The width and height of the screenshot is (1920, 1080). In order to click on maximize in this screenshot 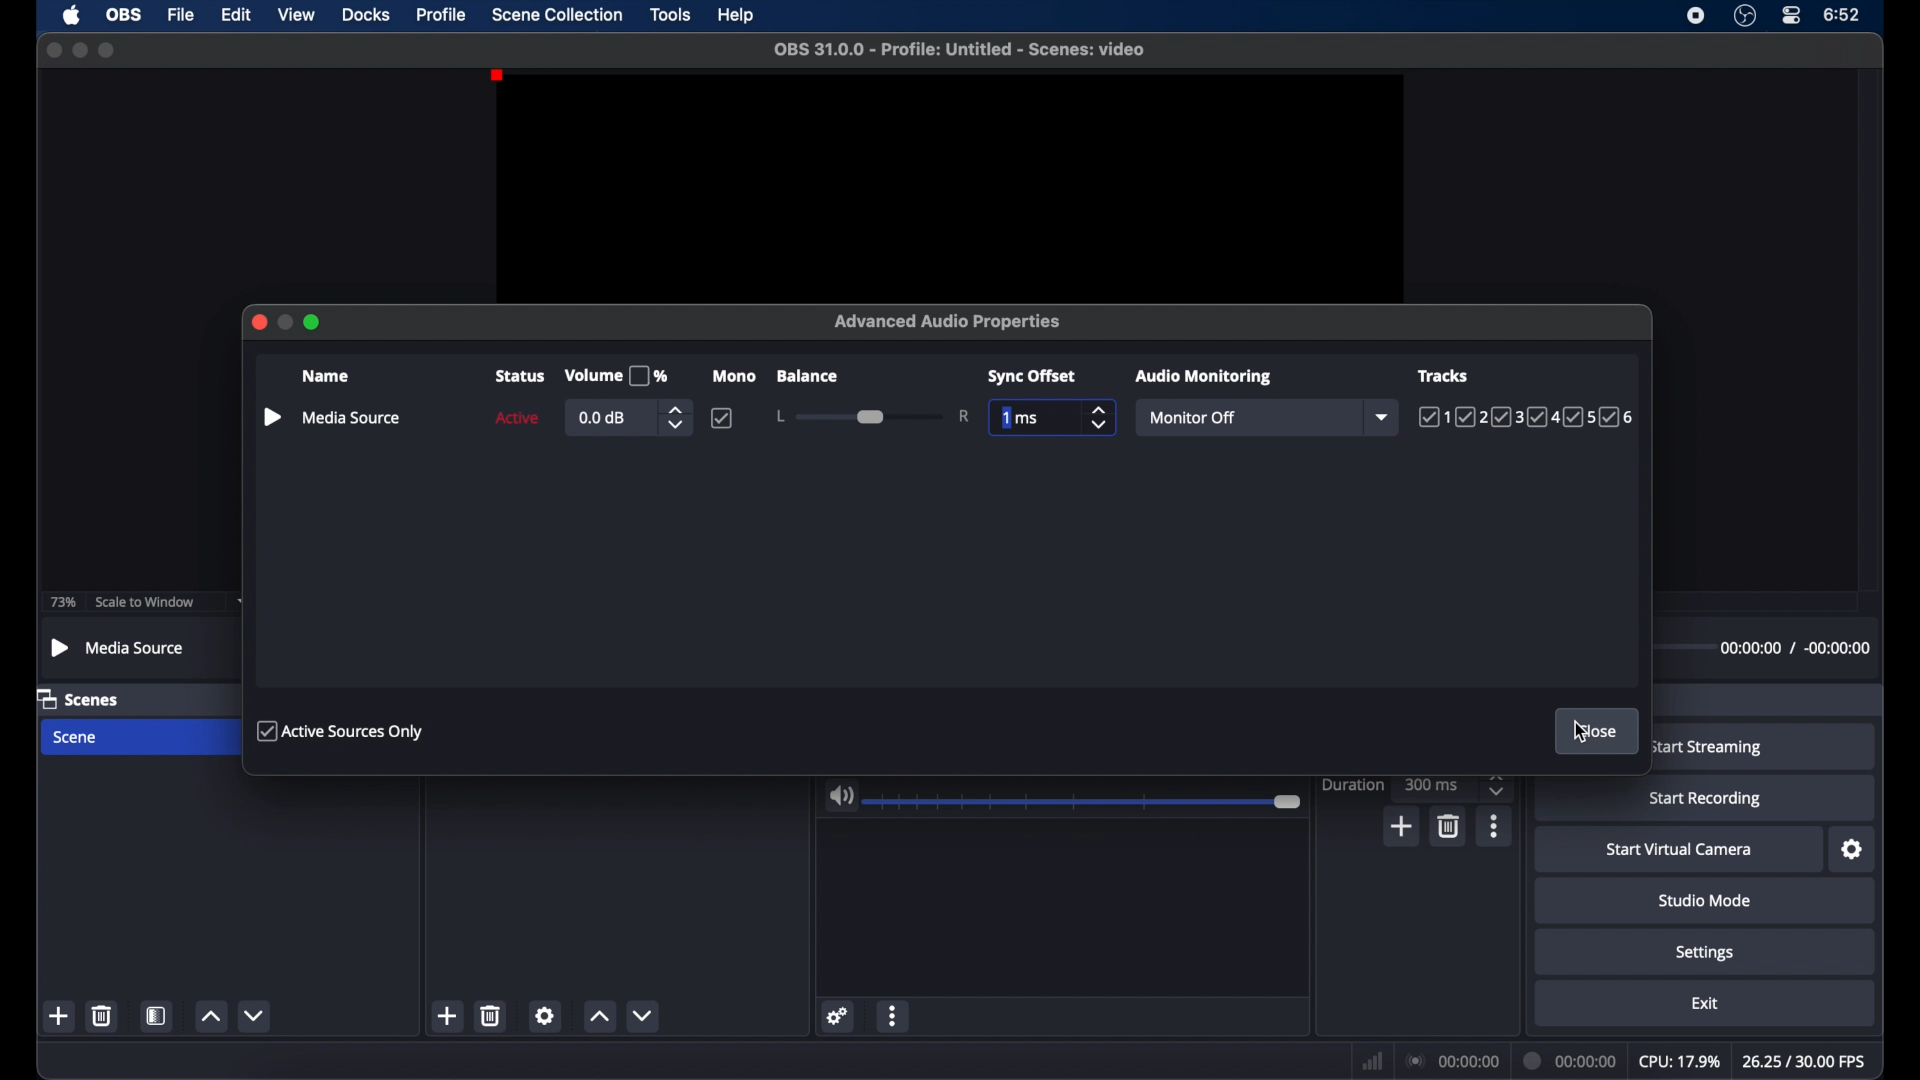, I will do `click(108, 50)`.